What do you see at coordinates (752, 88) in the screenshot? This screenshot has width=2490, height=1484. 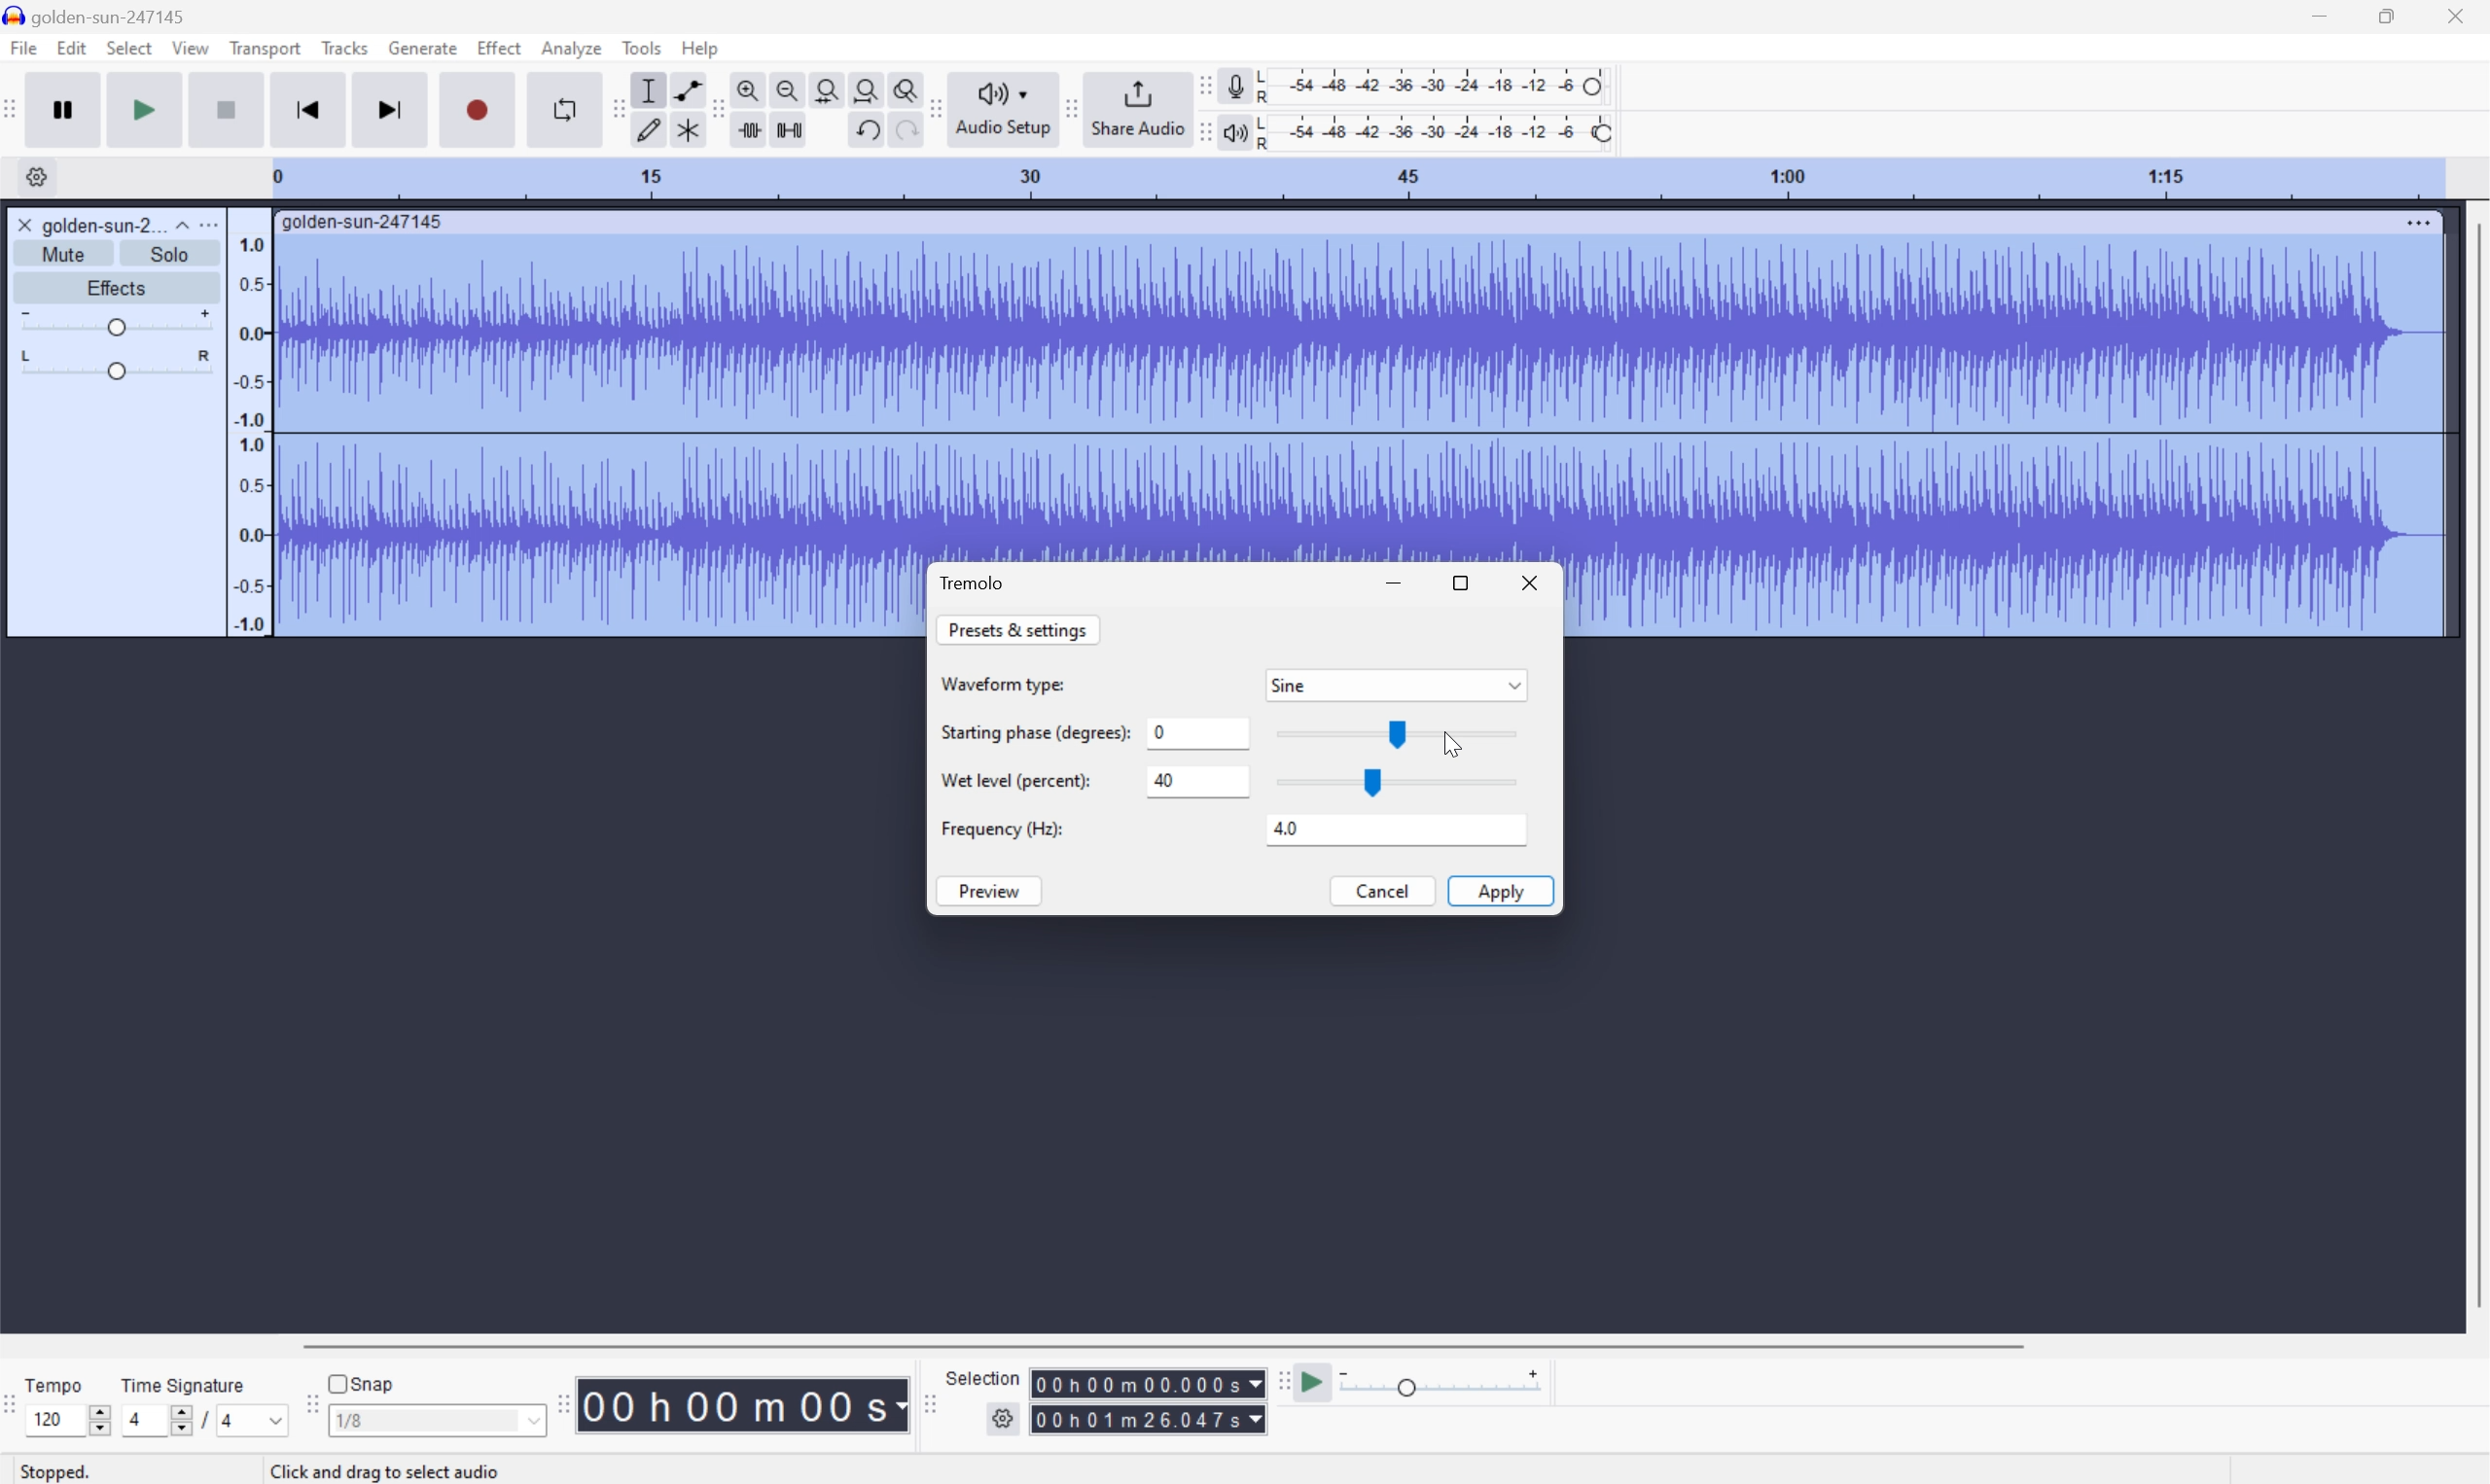 I see `Zoom in` at bounding box center [752, 88].